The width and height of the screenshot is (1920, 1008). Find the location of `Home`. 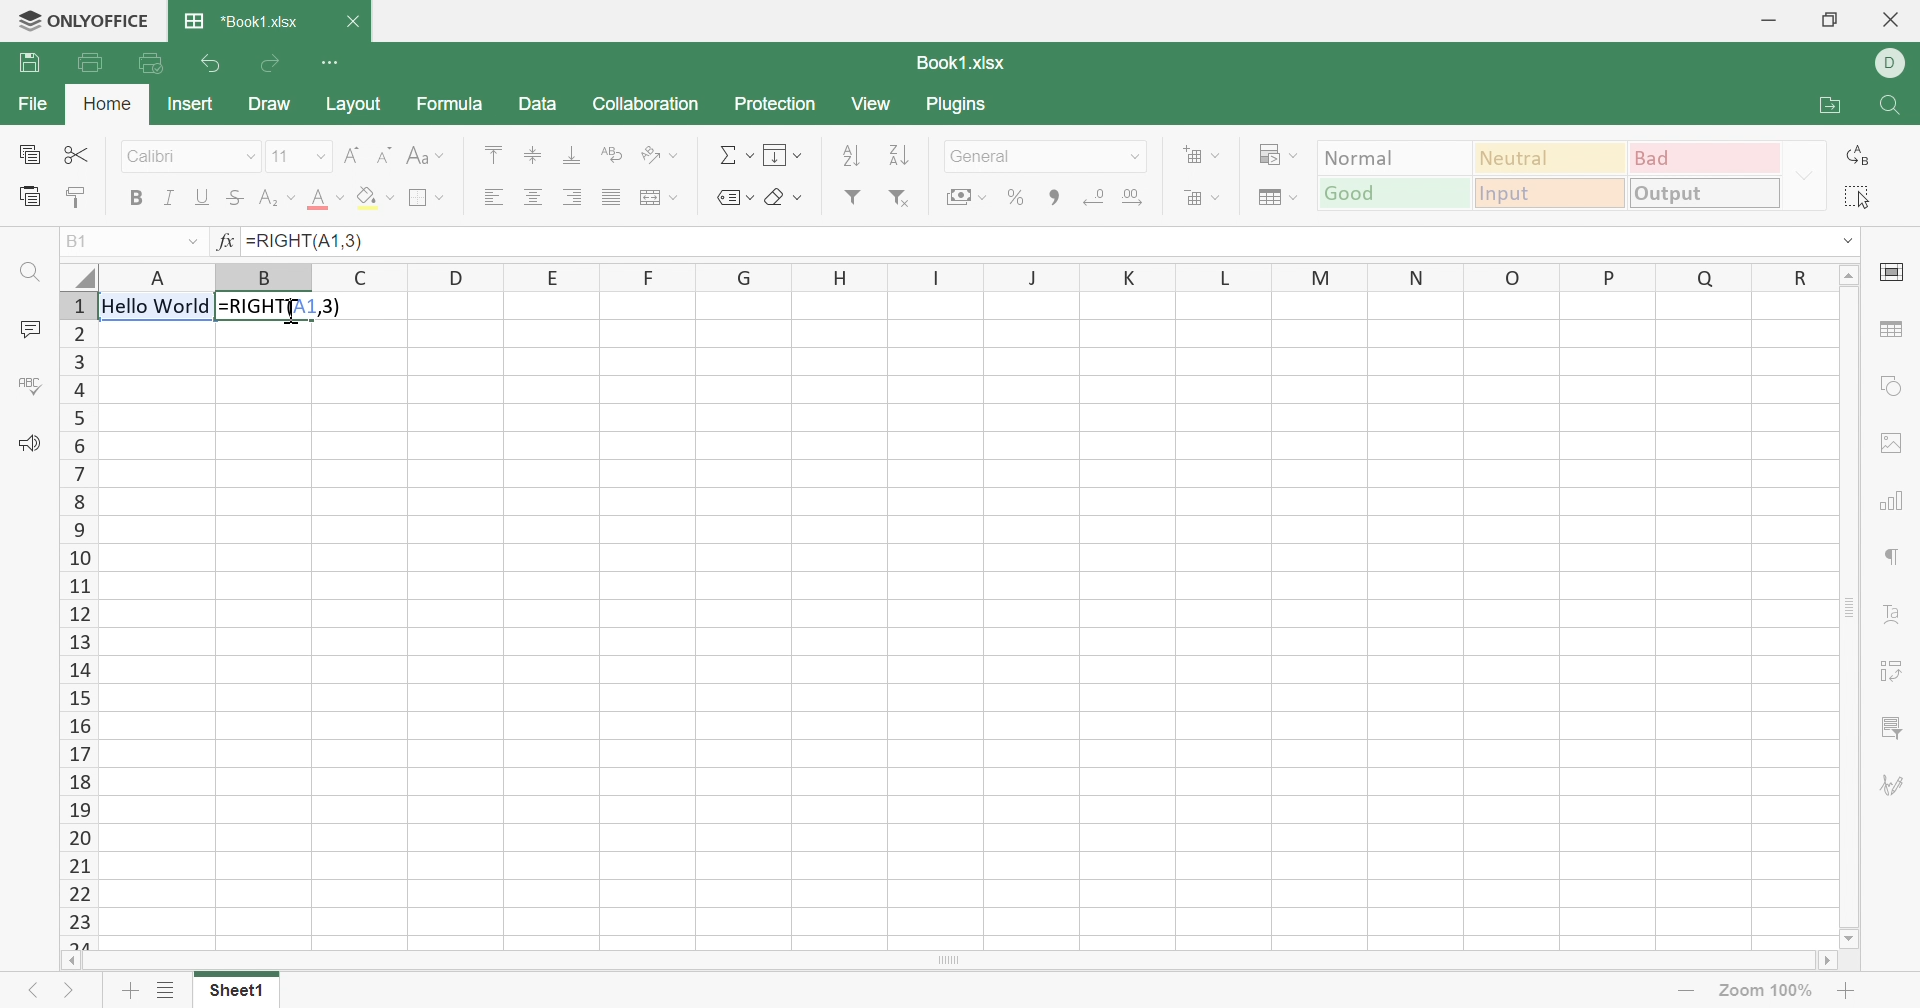

Home is located at coordinates (111, 104).